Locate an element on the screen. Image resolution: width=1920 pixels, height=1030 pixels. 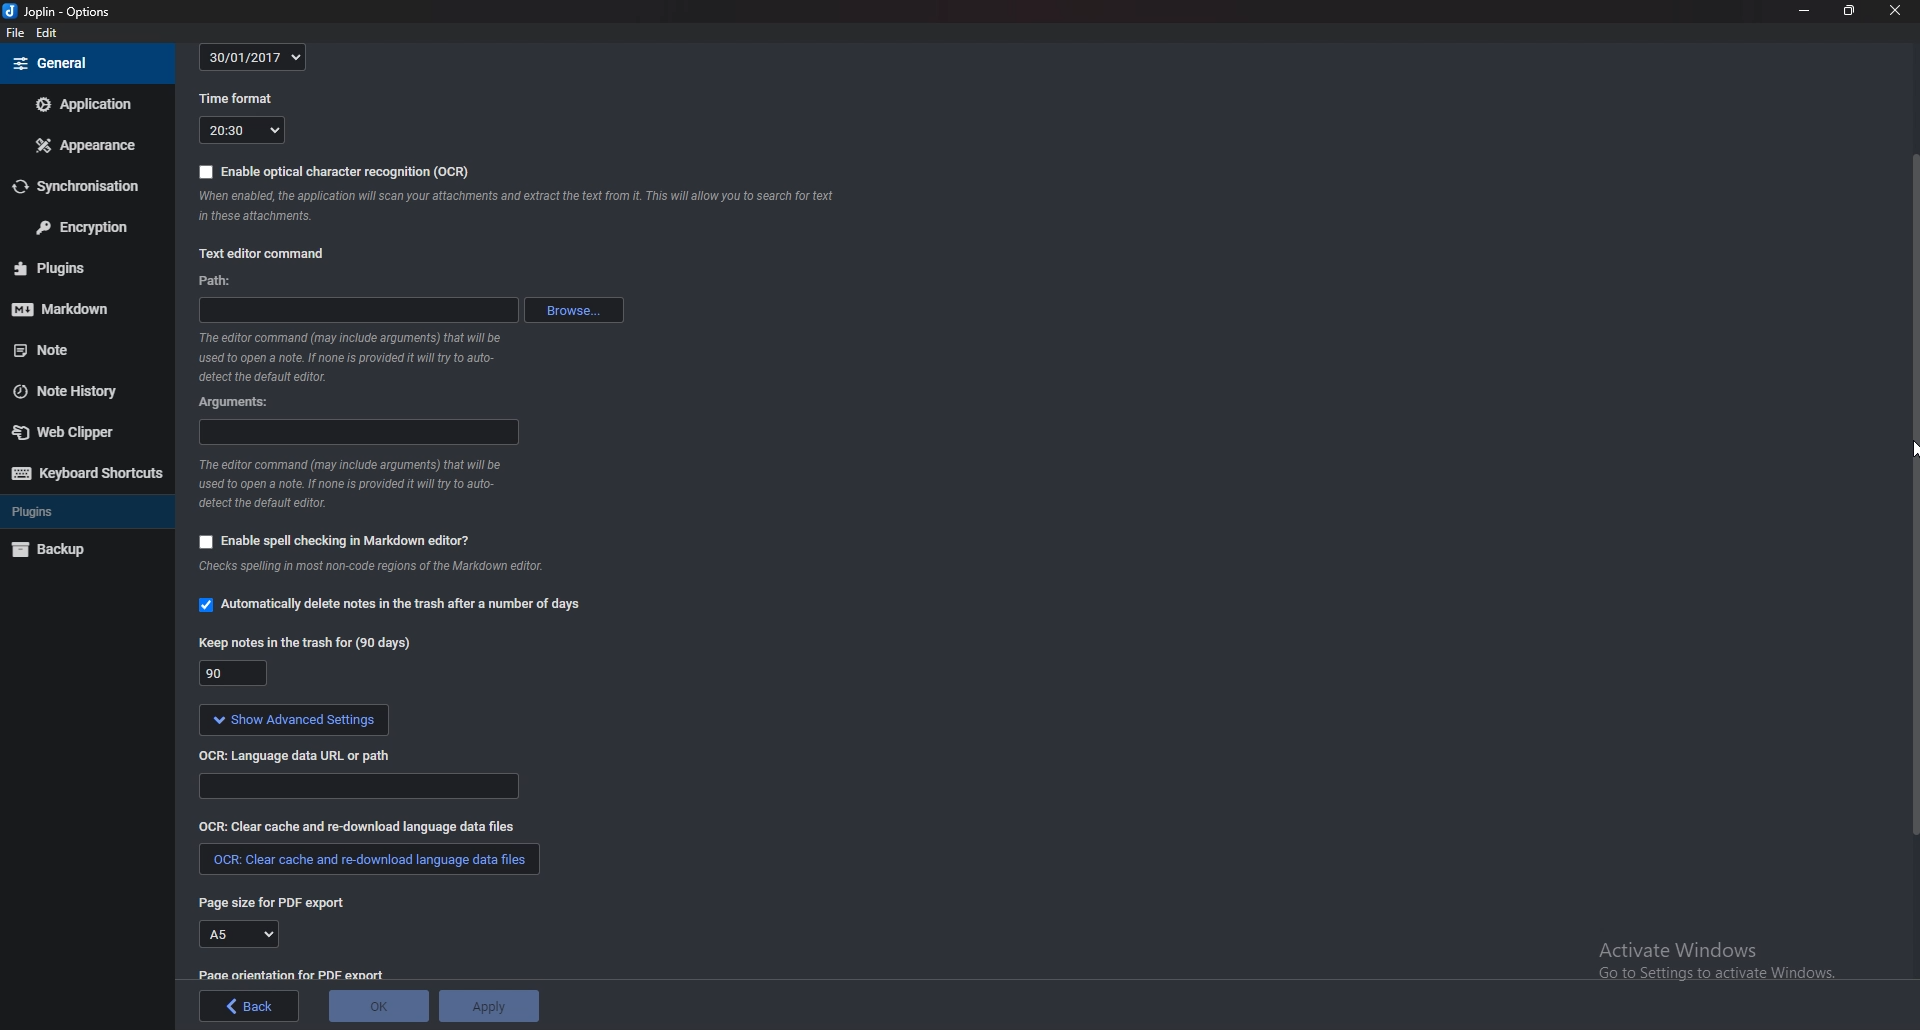
Info on spell checking is located at coordinates (381, 571).